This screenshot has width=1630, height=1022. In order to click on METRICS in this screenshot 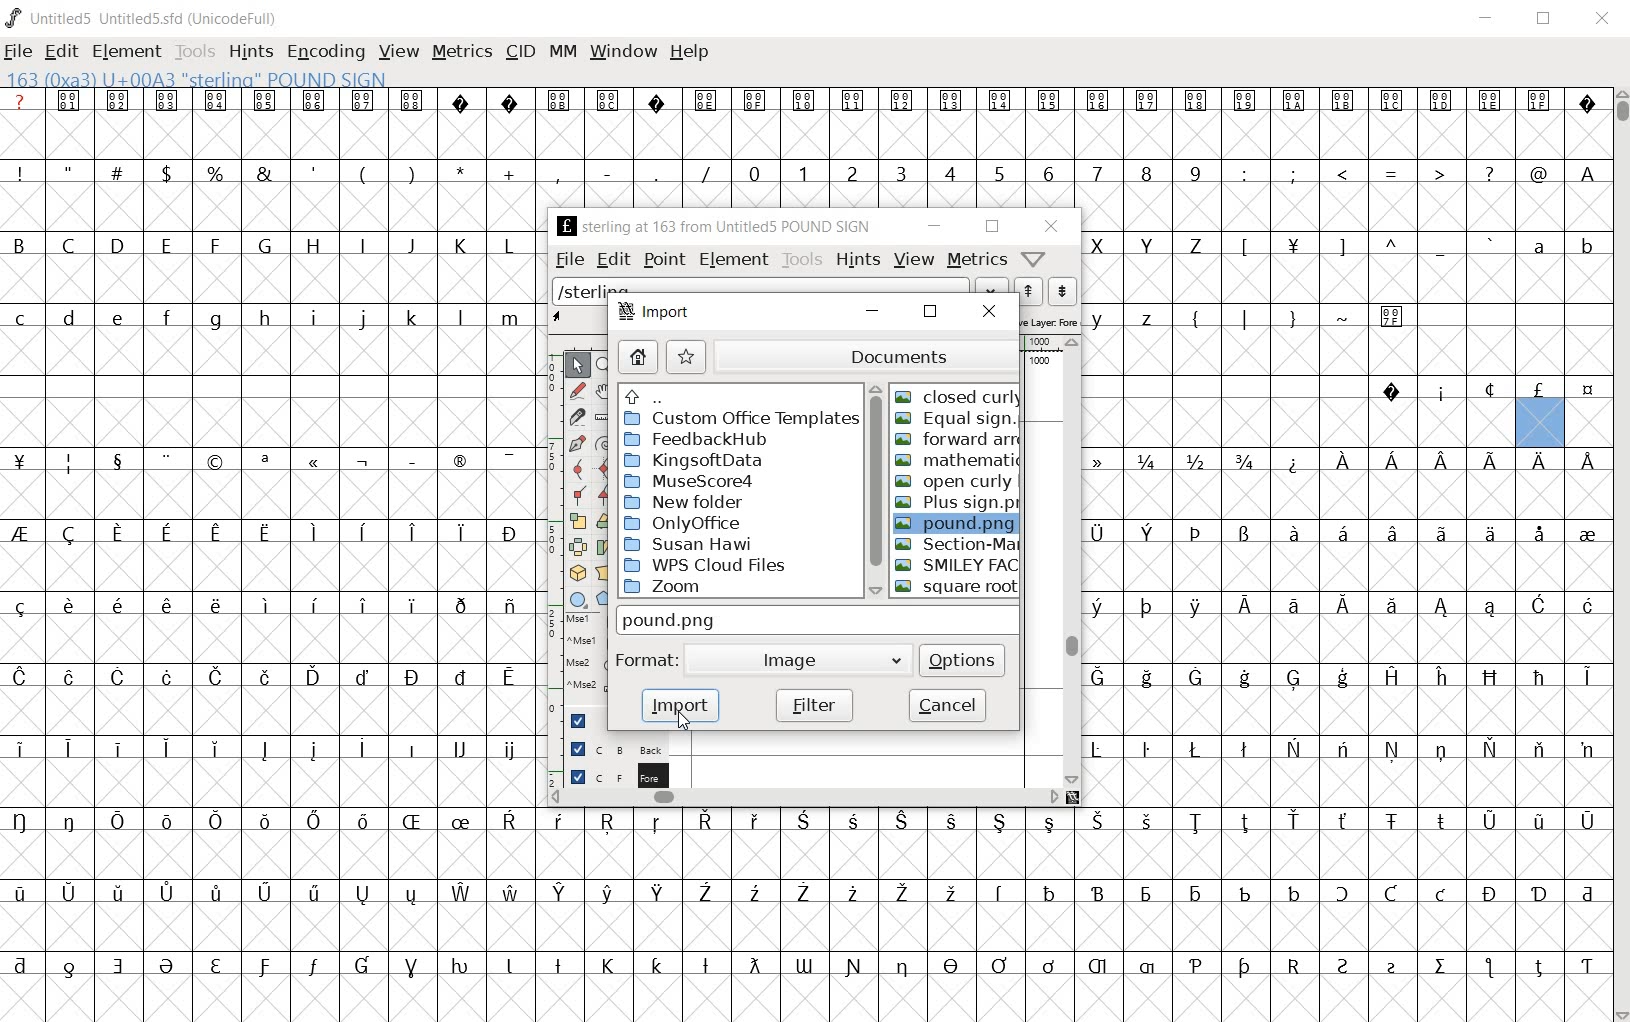, I will do `click(460, 54)`.